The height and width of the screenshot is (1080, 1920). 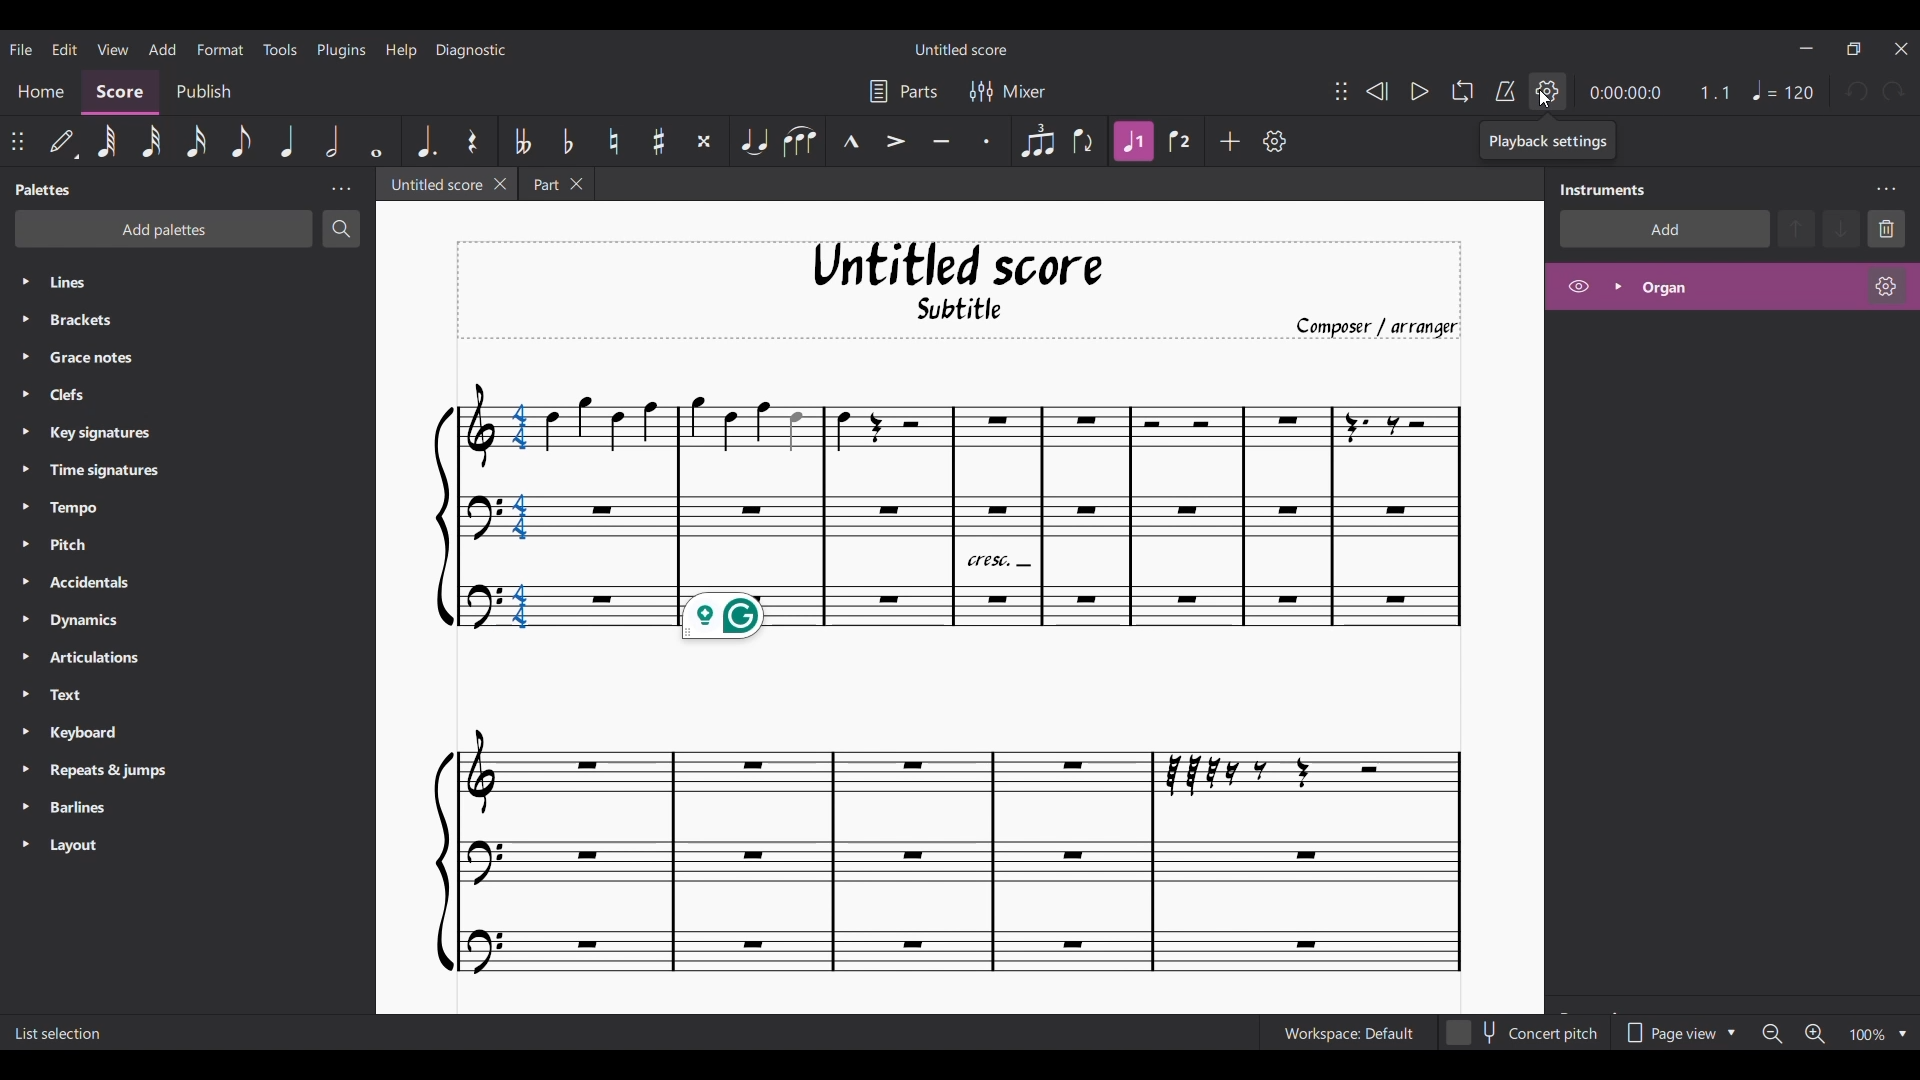 What do you see at coordinates (162, 48) in the screenshot?
I see `Add menu` at bounding box center [162, 48].